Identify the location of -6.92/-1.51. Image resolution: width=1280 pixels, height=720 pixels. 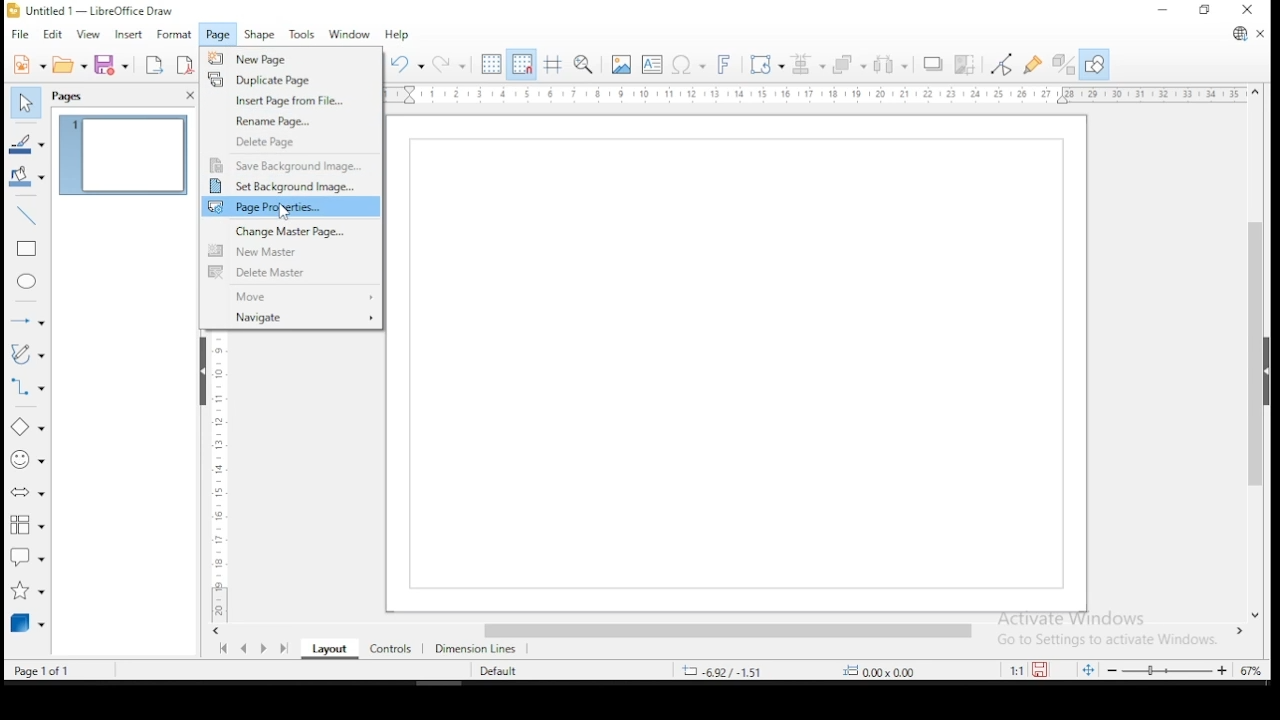
(729, 670).